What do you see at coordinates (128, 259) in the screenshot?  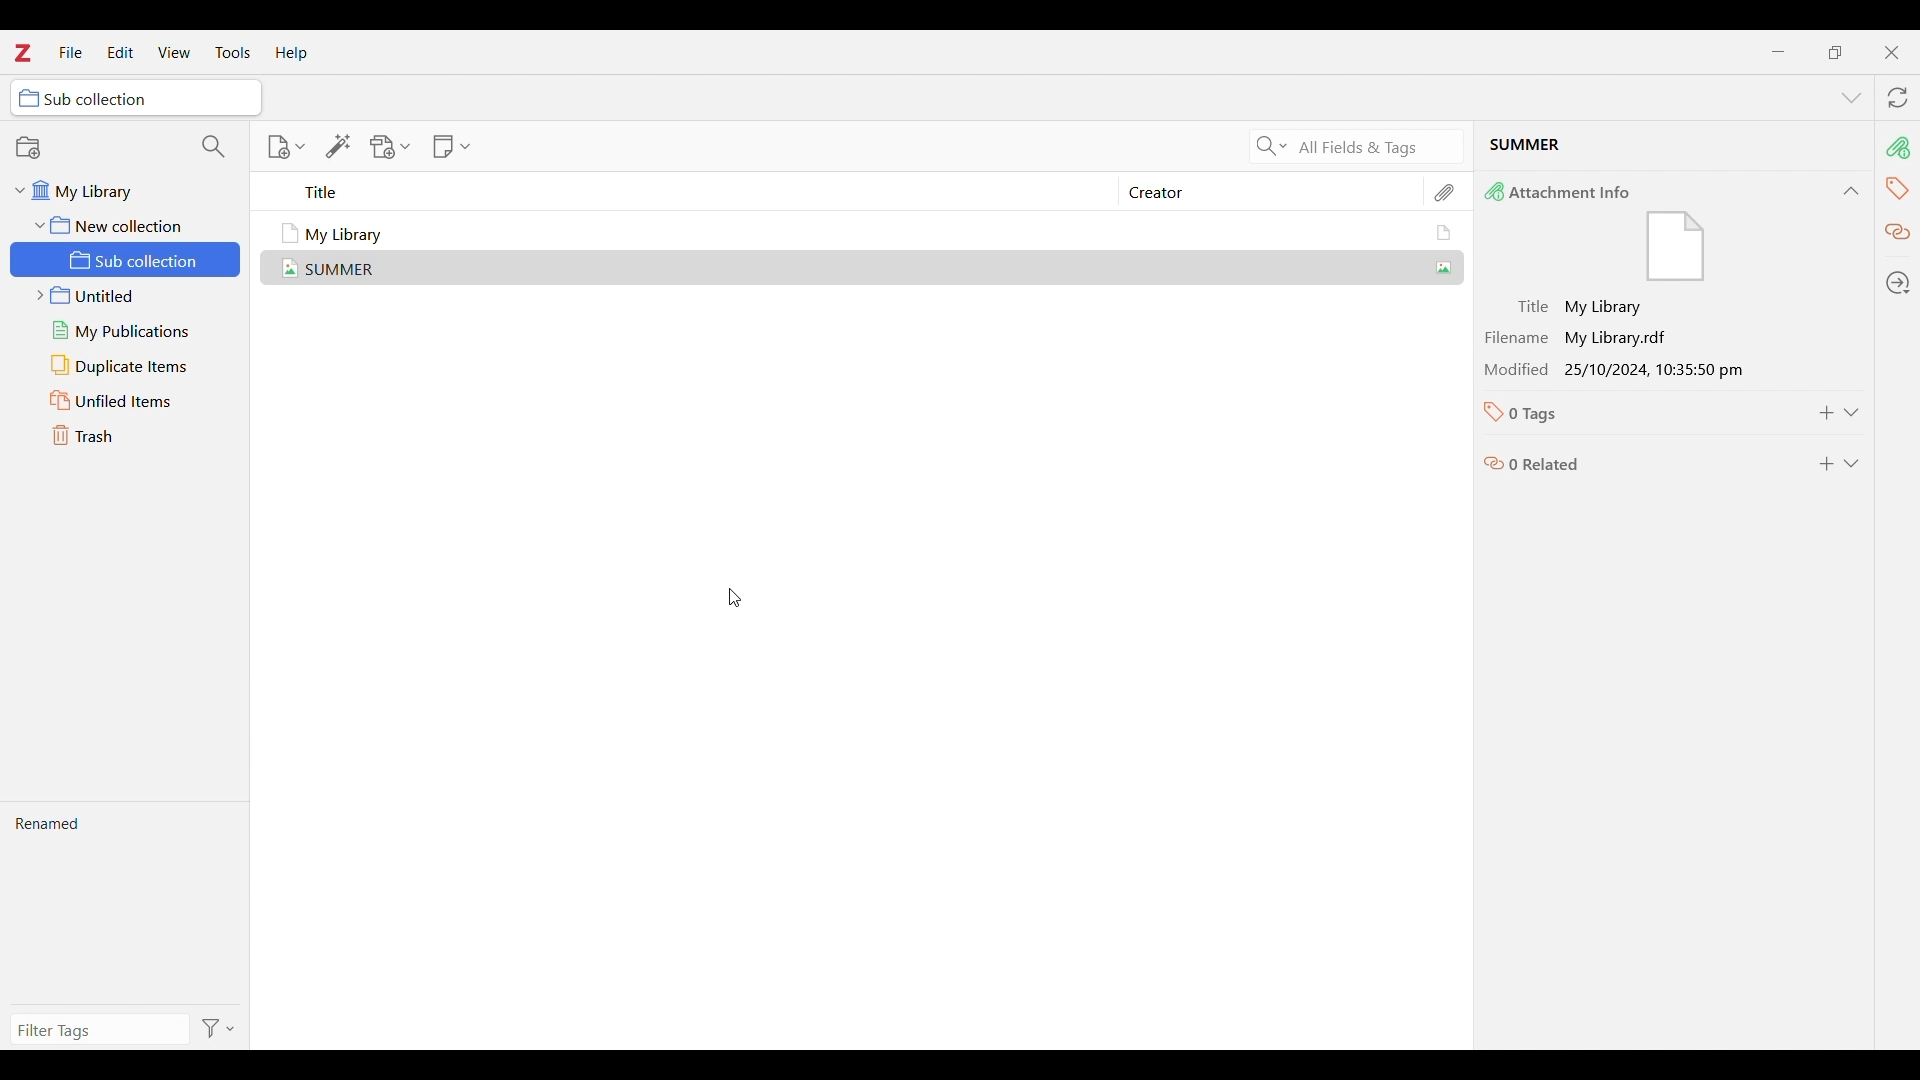 I see `Sub collection` at bounding box center [128, 259].